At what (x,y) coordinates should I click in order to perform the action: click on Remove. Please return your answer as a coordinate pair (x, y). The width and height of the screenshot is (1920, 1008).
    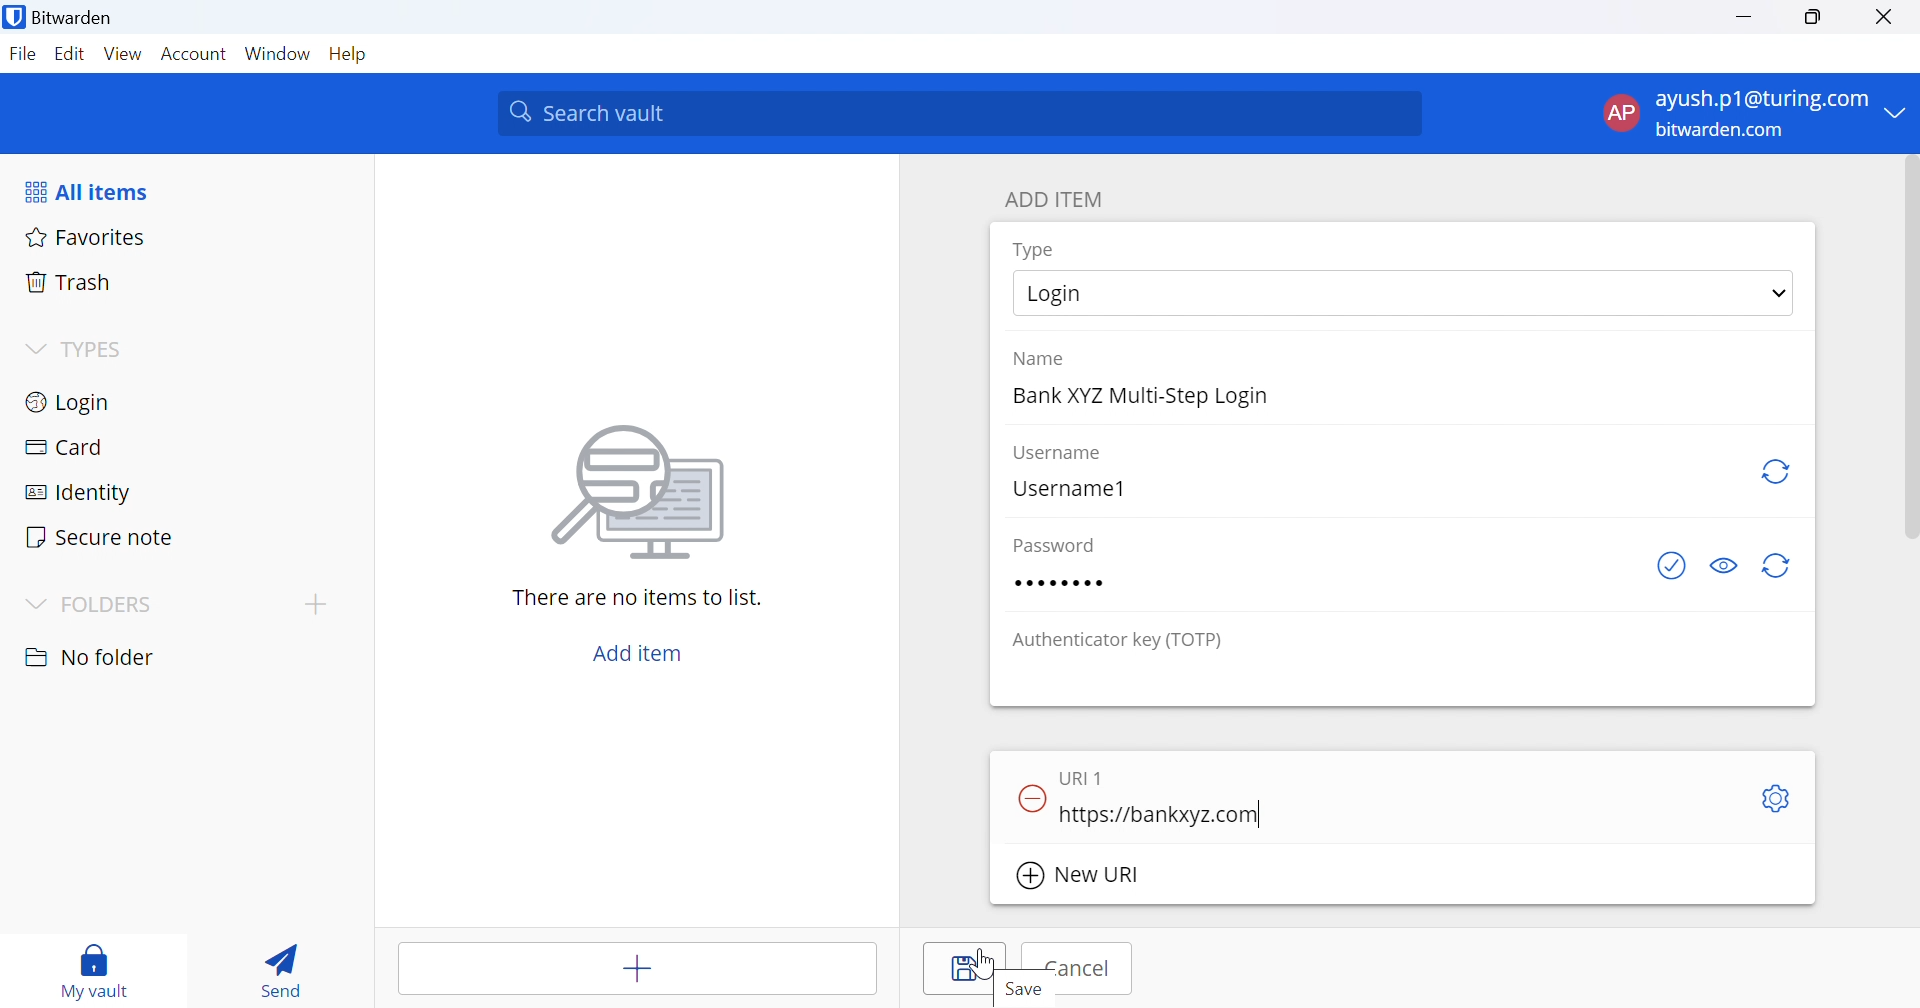
    Looking at the image, I should click on (1025, 796).